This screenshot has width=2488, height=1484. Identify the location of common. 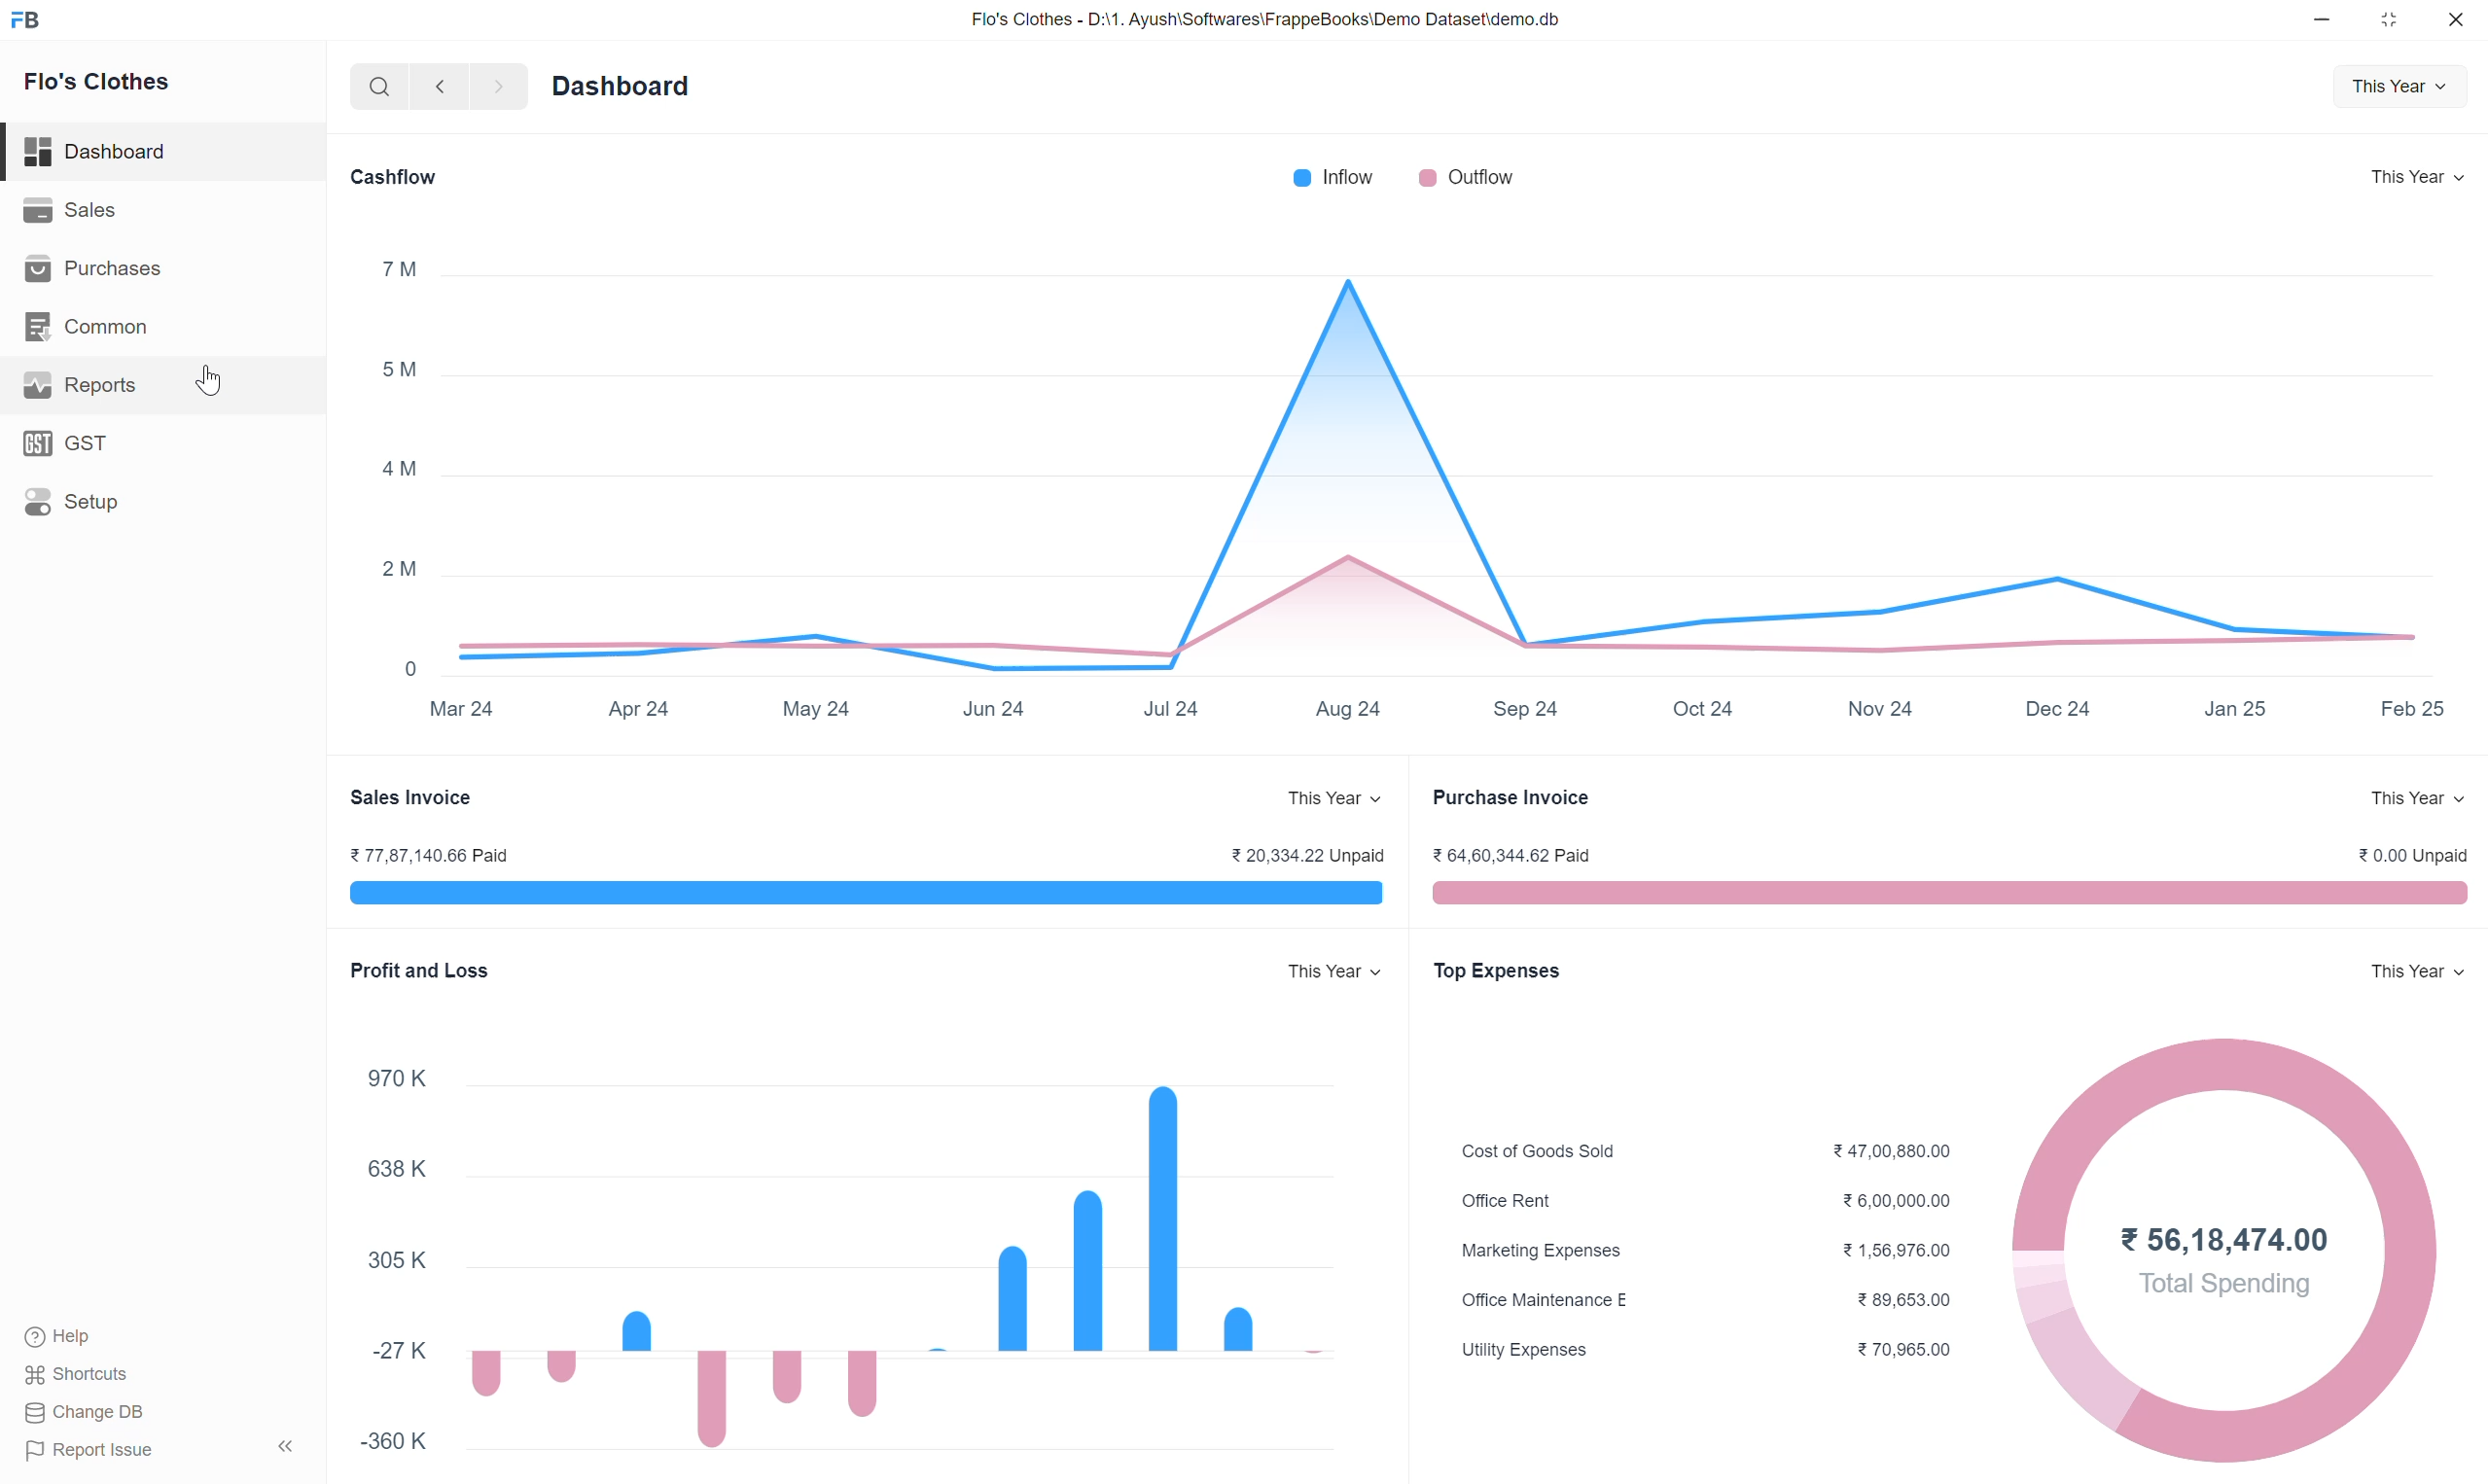
(166, 326).